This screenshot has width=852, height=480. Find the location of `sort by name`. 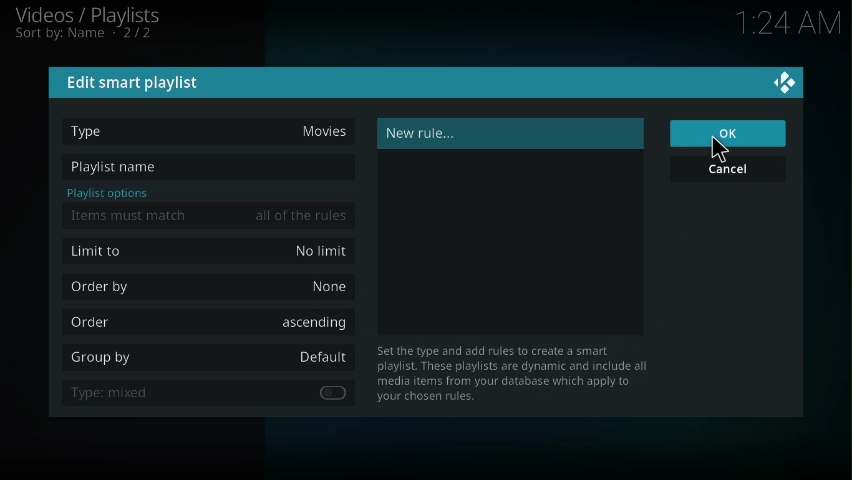

sort by name is located at coordinates (87, 36).